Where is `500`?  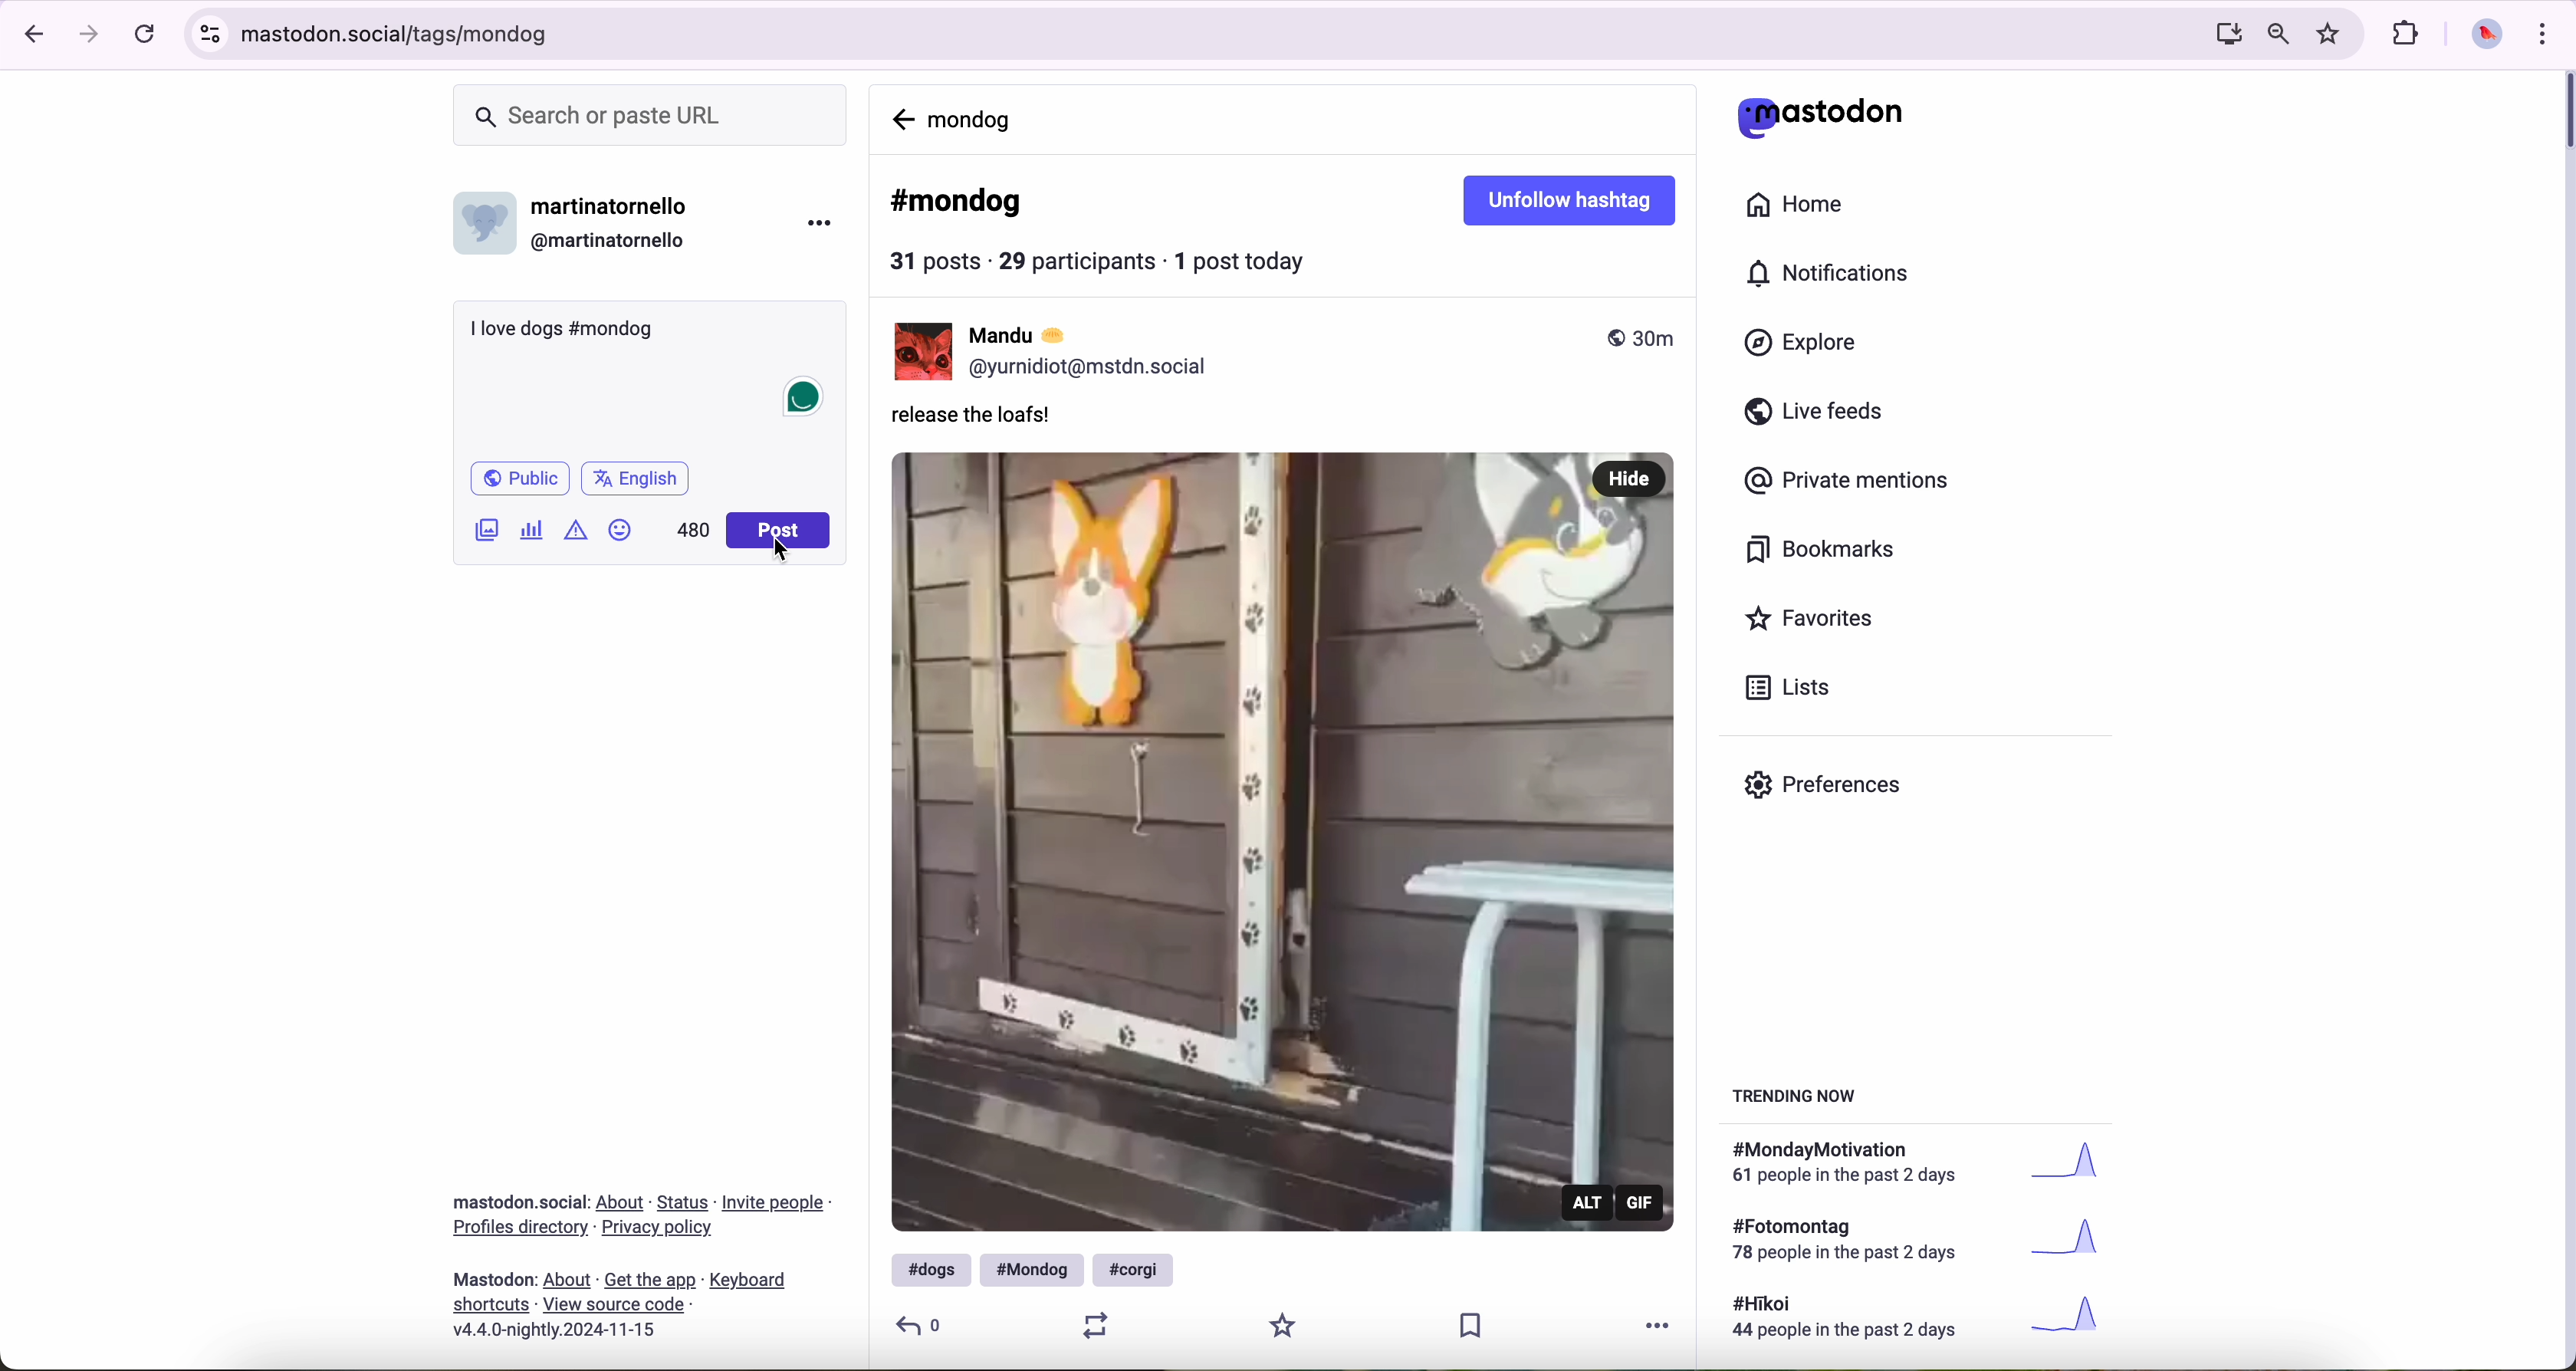
500 is located at coordinates (692, 530).